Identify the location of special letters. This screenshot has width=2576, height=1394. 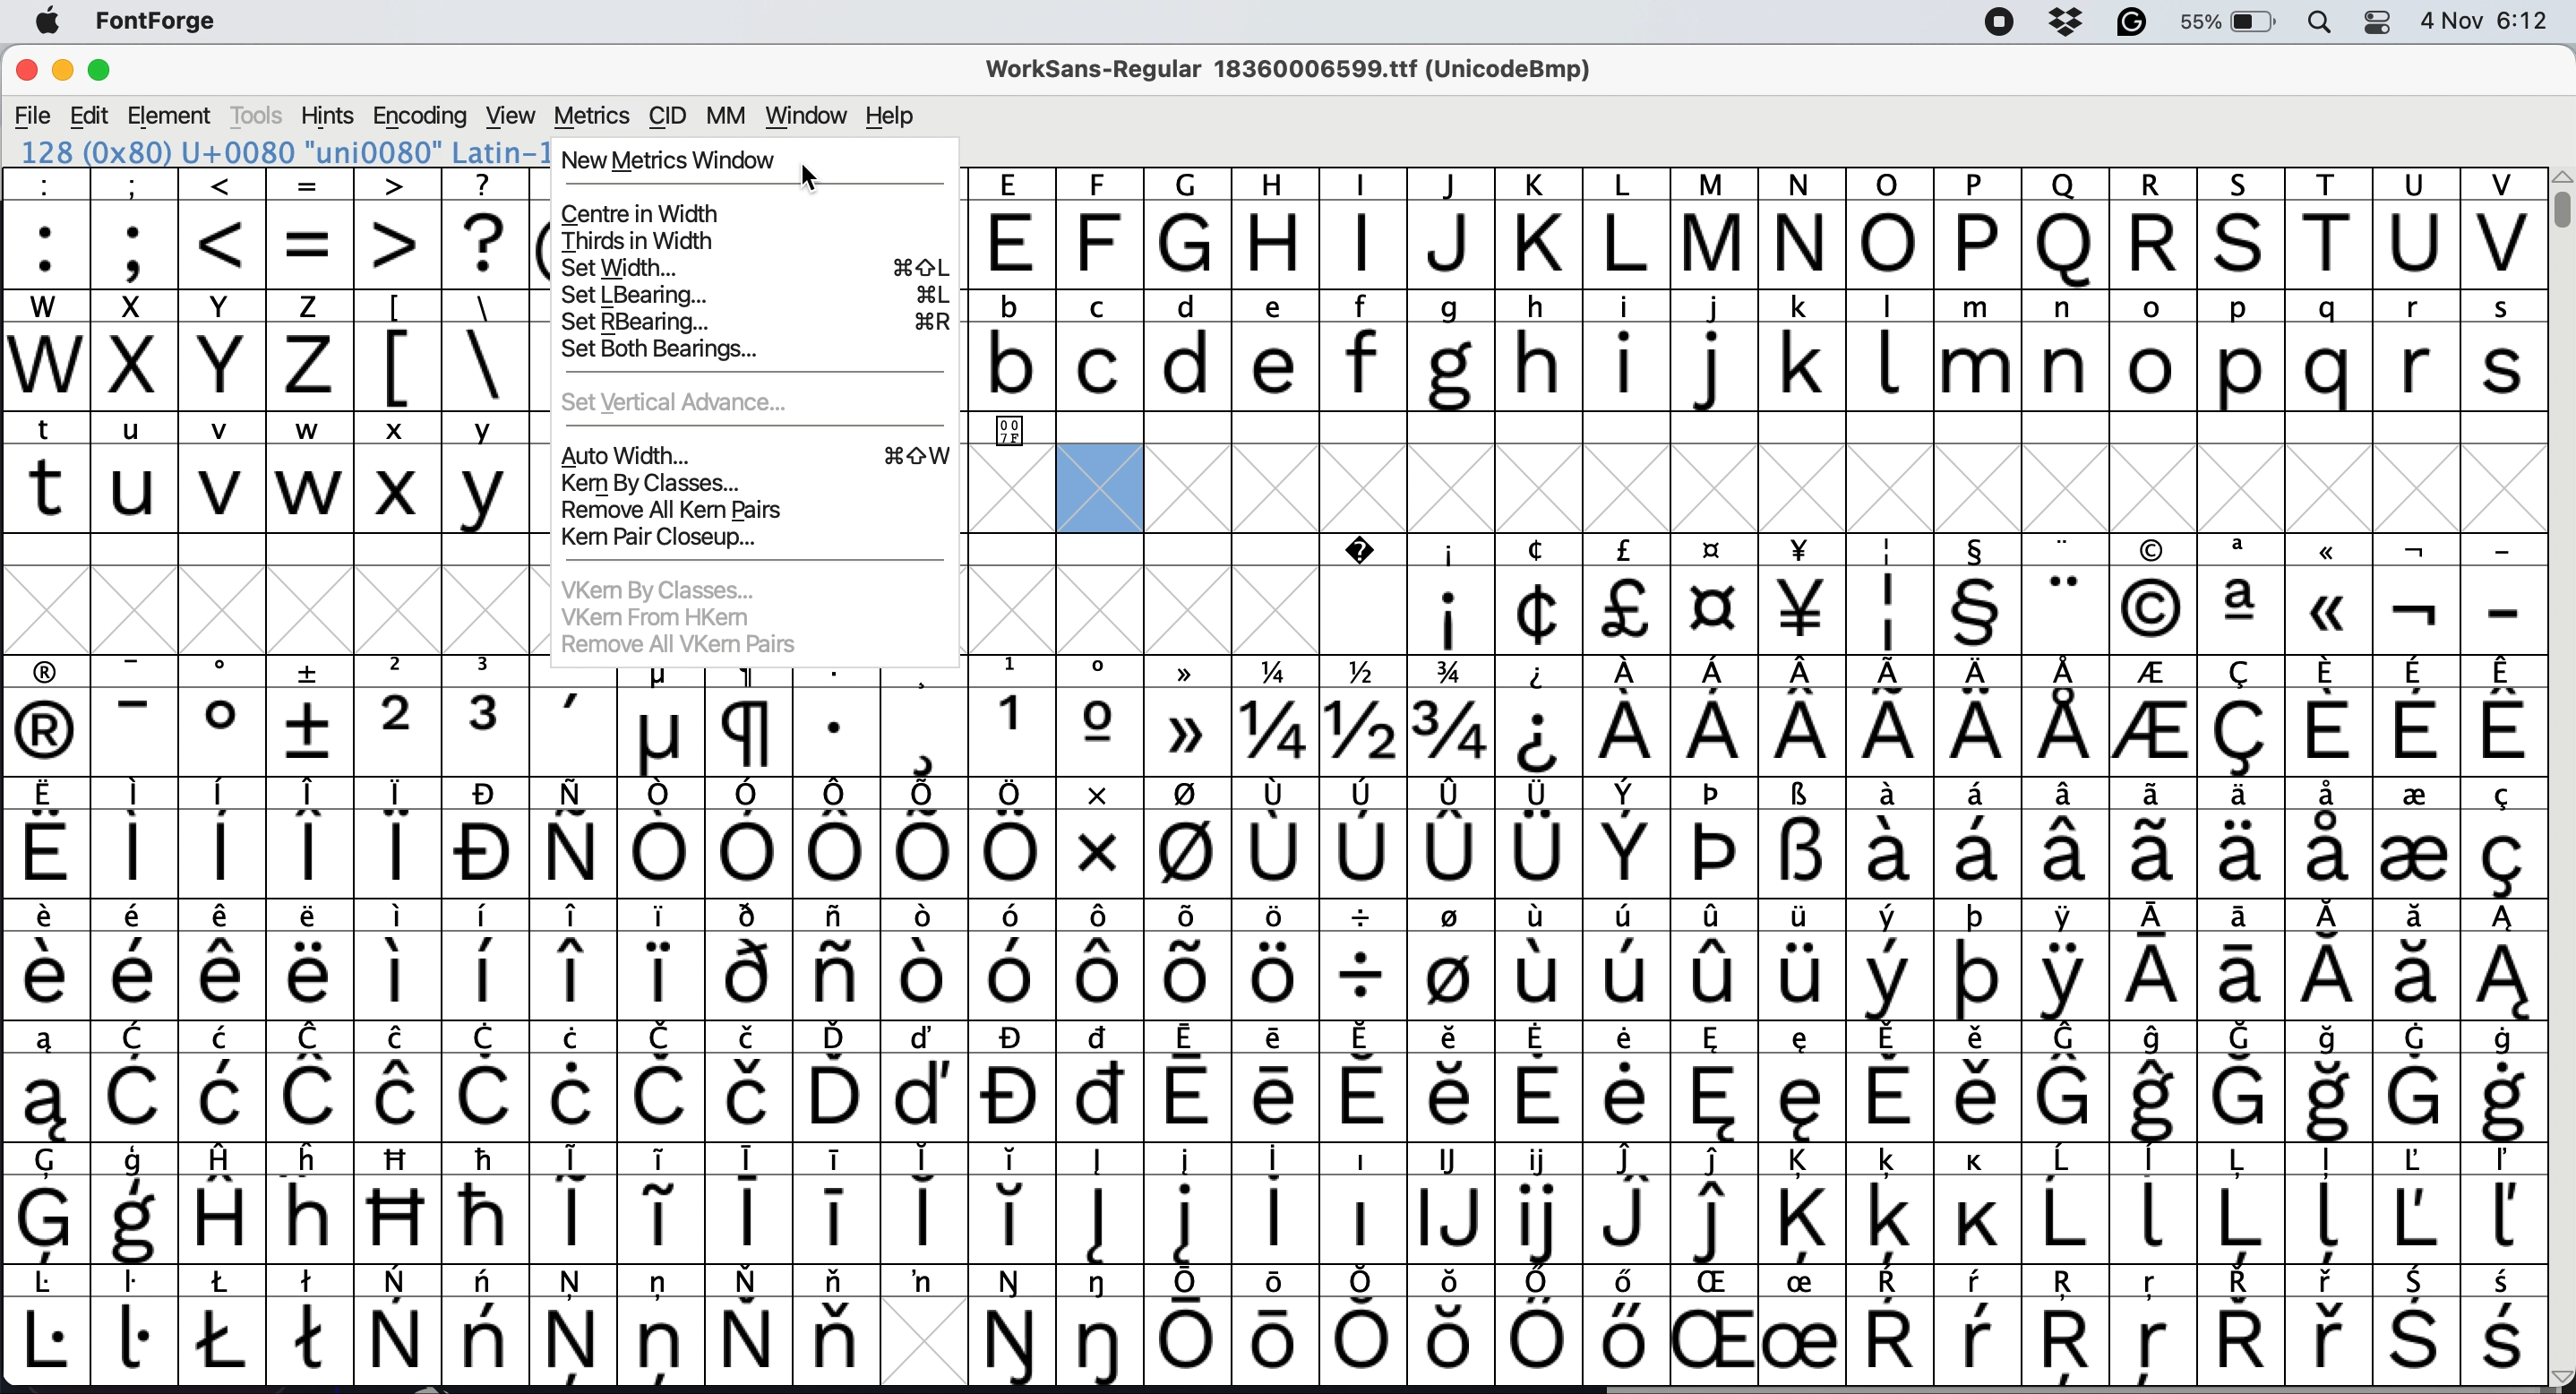
(1274, 1341).